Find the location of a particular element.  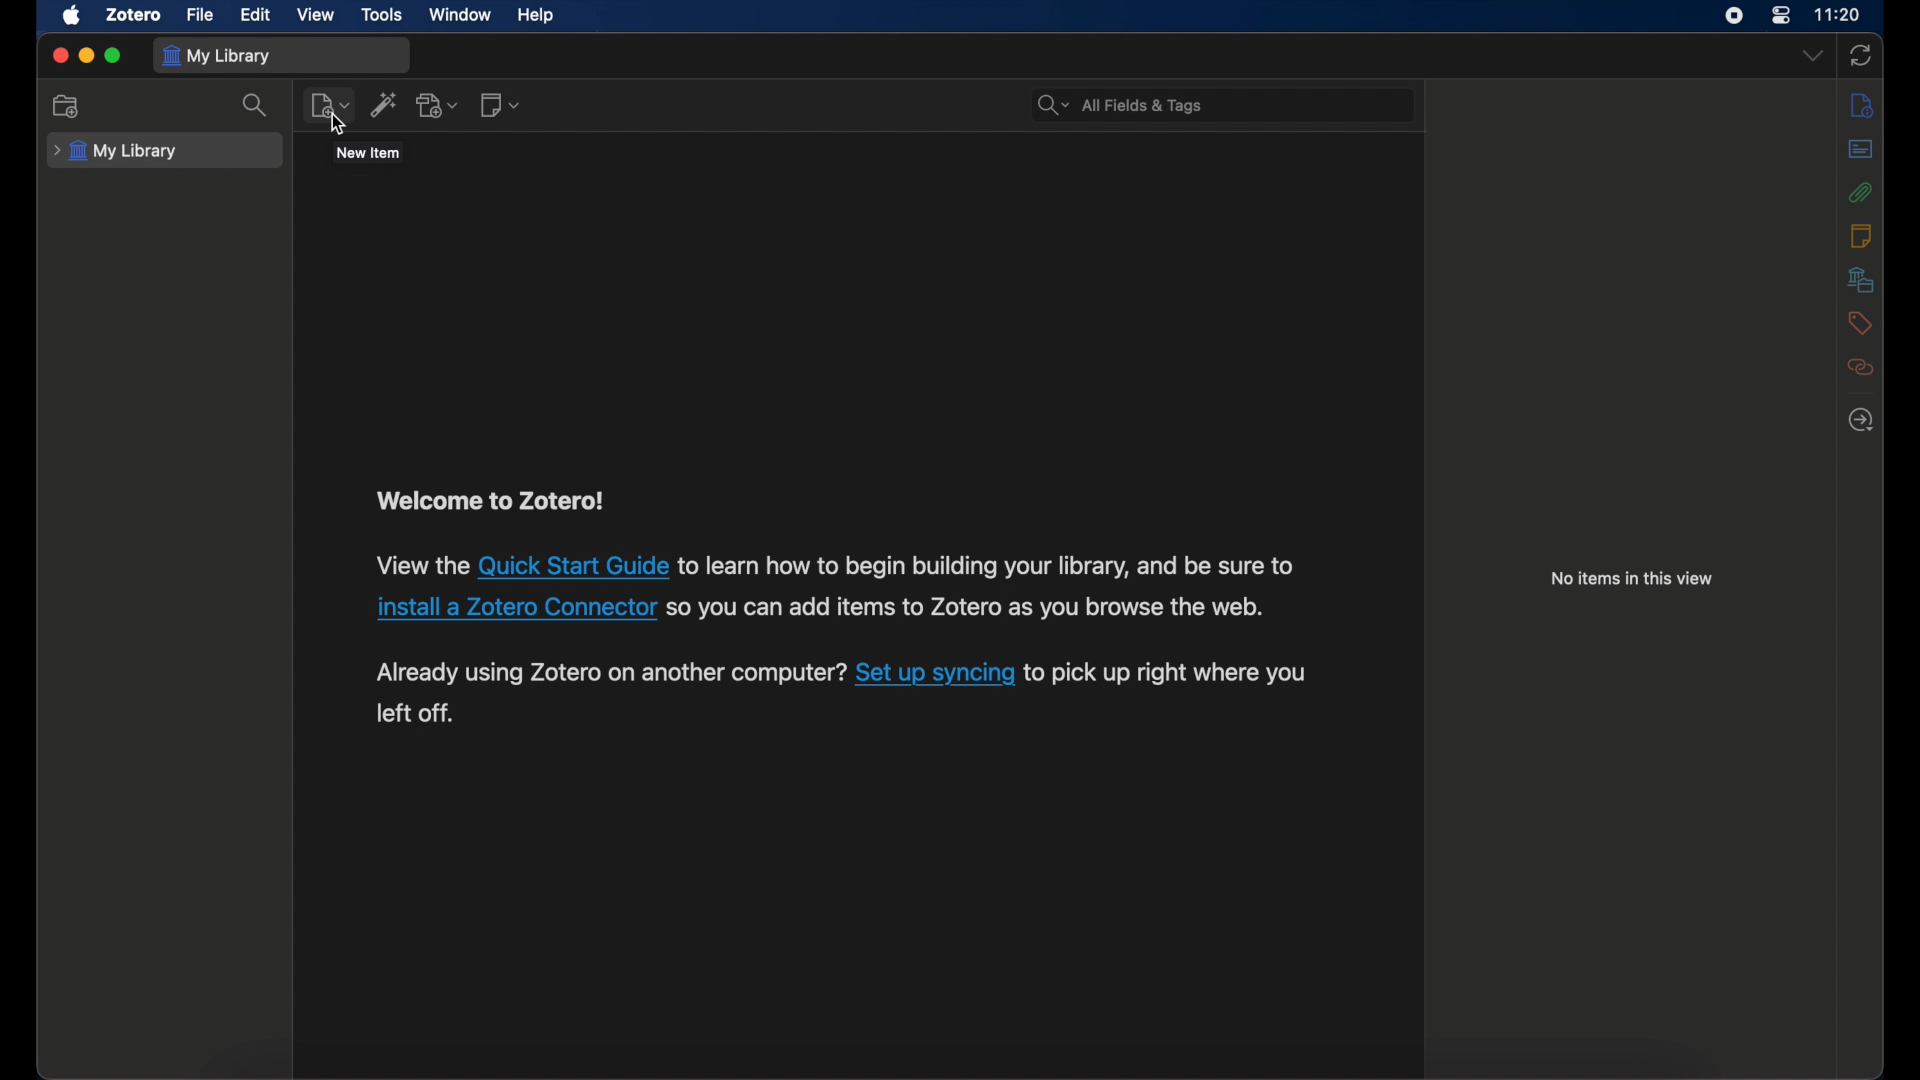

screen recorder icon is located at coordinates (1735, 16).